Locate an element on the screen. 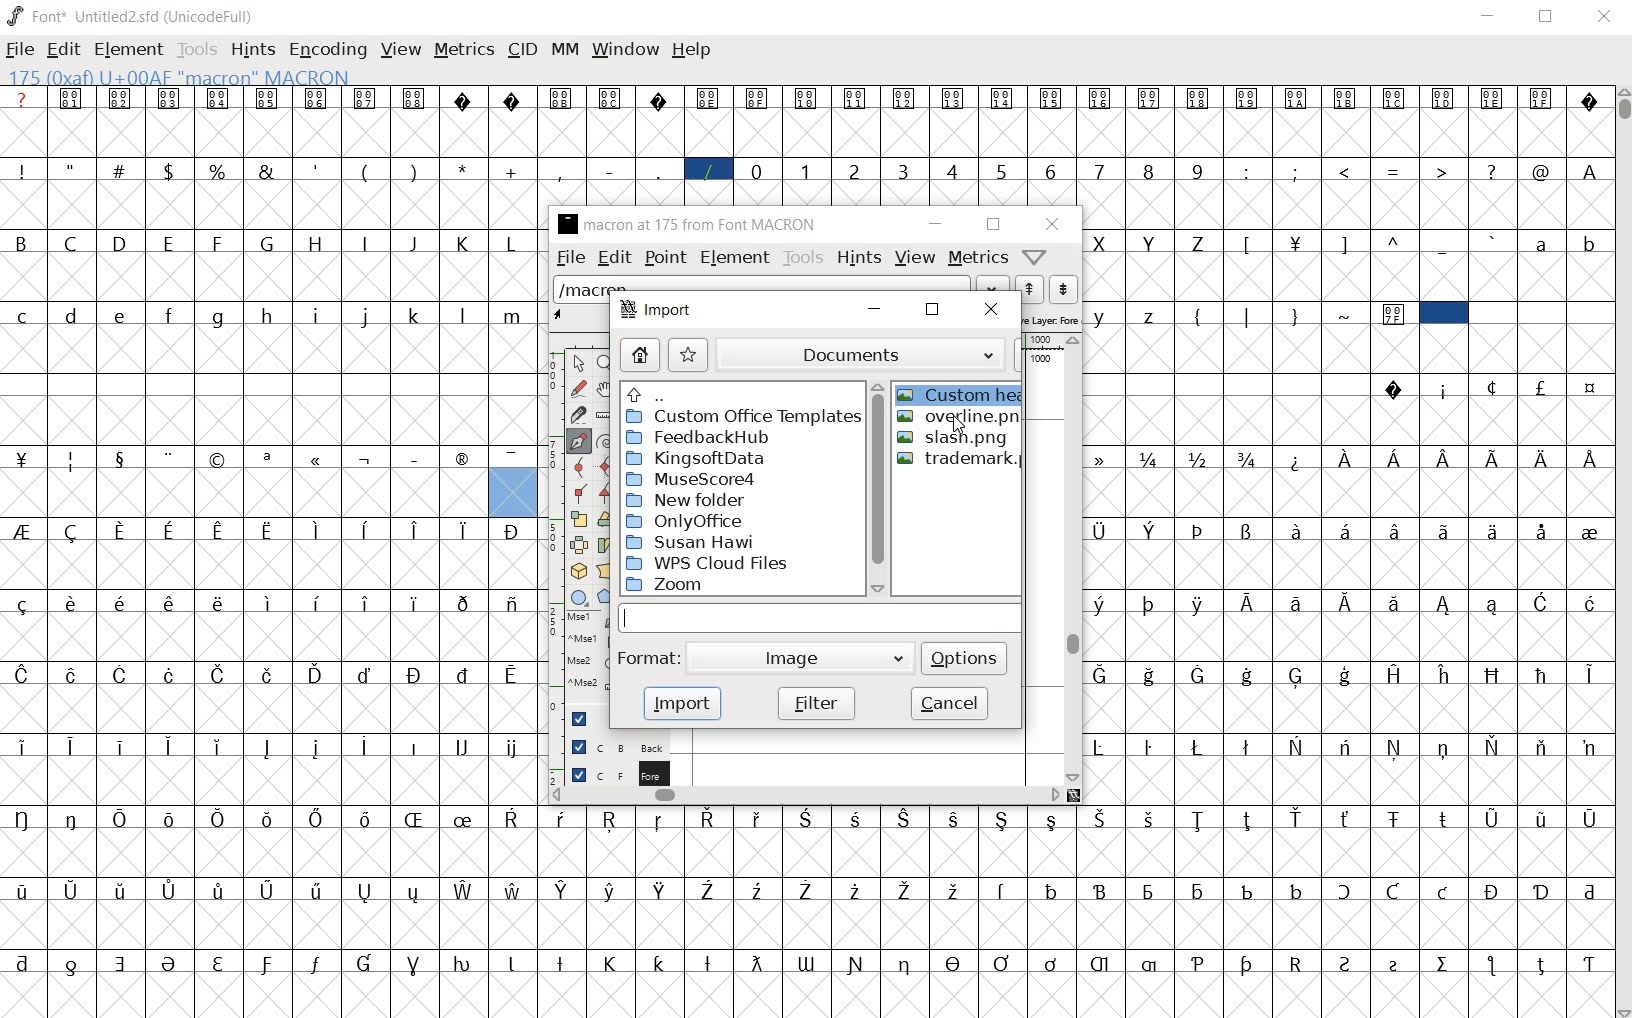 Image resolution: width=1632 pixels, height=1018 pixels. ! is located at coordinates (22, 170).